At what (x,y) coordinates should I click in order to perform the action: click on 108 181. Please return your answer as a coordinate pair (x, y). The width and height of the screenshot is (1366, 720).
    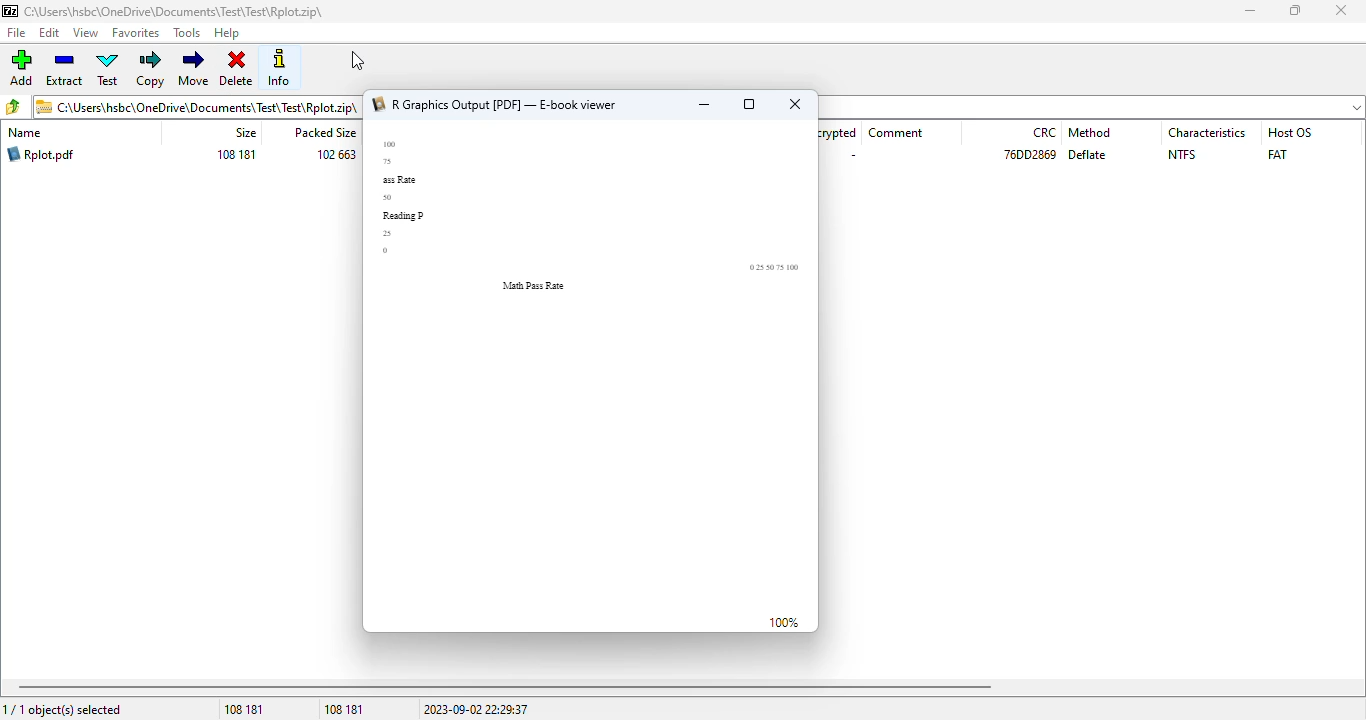
    Looking at the image, I should click on (244, 710).